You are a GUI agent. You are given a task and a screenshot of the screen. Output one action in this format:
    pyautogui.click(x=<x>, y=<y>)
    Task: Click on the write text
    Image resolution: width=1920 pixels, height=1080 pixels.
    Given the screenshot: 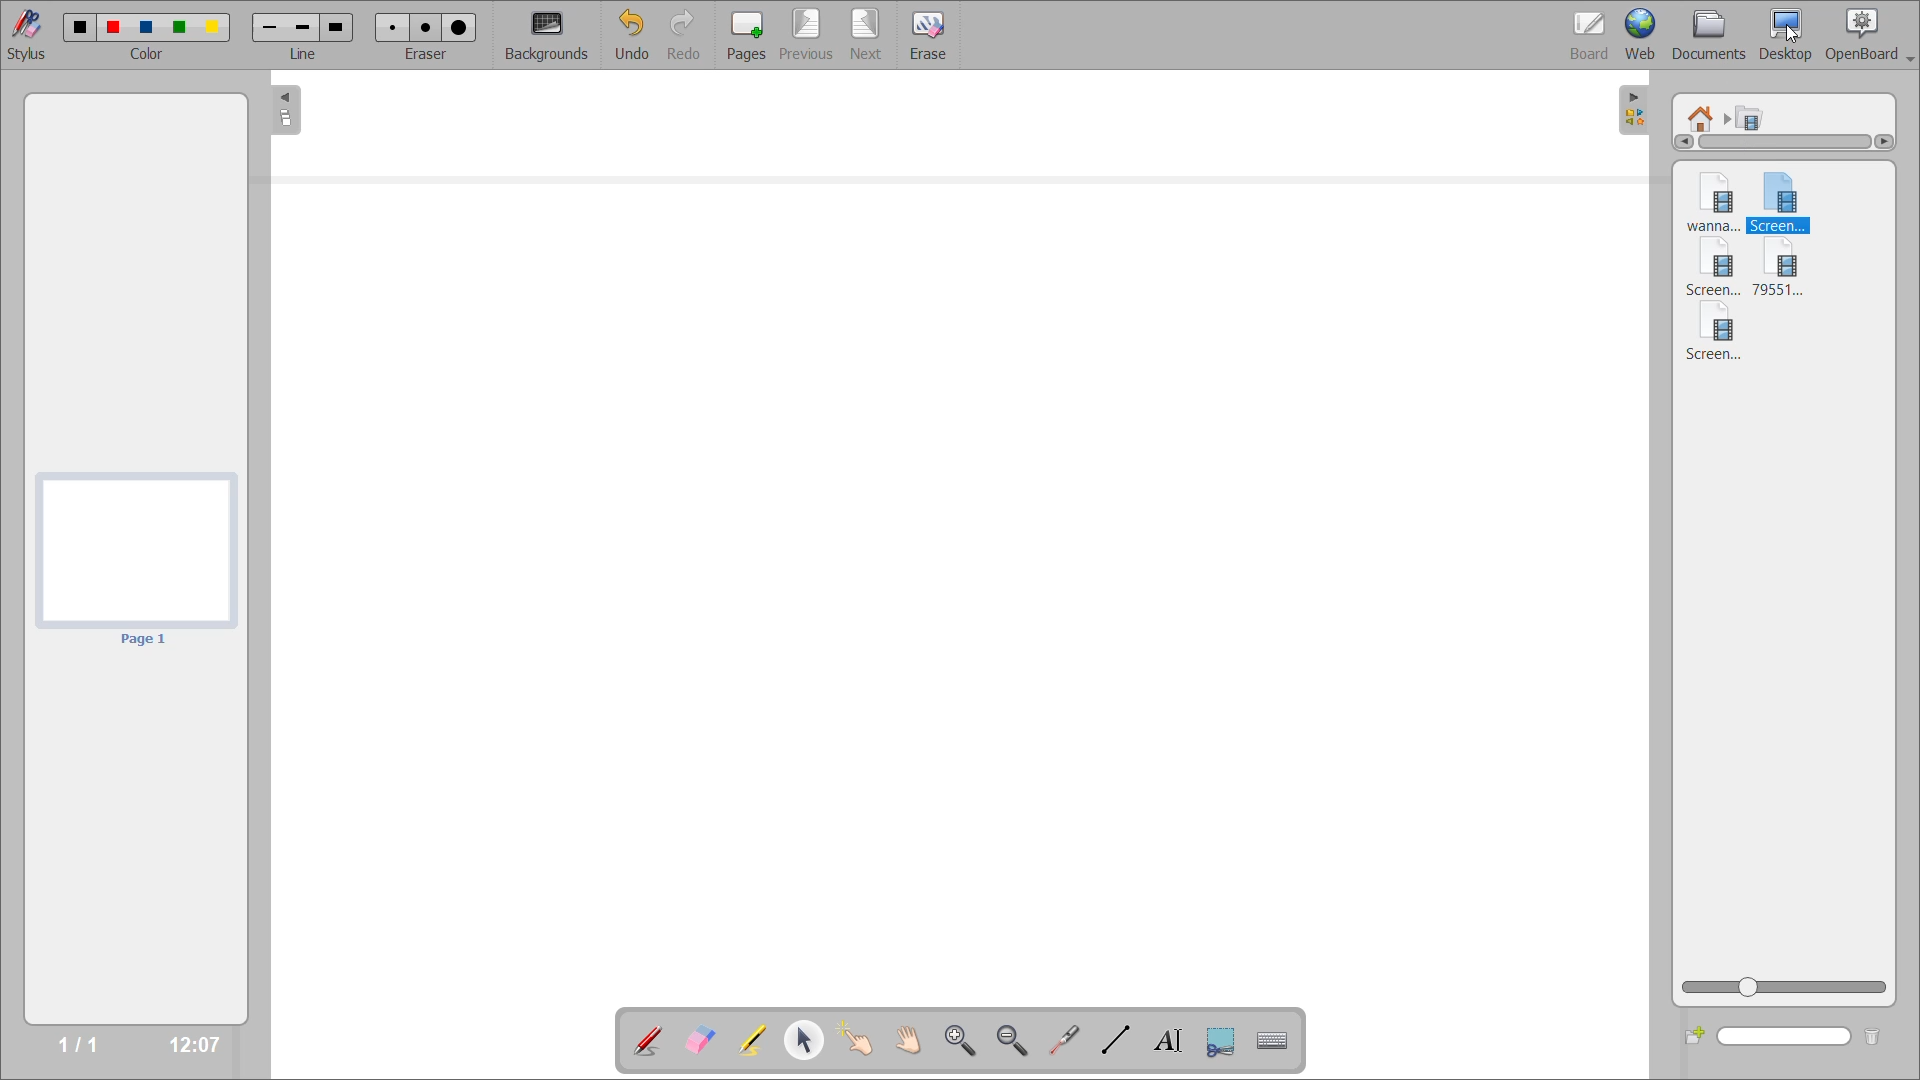 What is the action you would take?
    pyautogui.click(x=1165, y=1042)
    